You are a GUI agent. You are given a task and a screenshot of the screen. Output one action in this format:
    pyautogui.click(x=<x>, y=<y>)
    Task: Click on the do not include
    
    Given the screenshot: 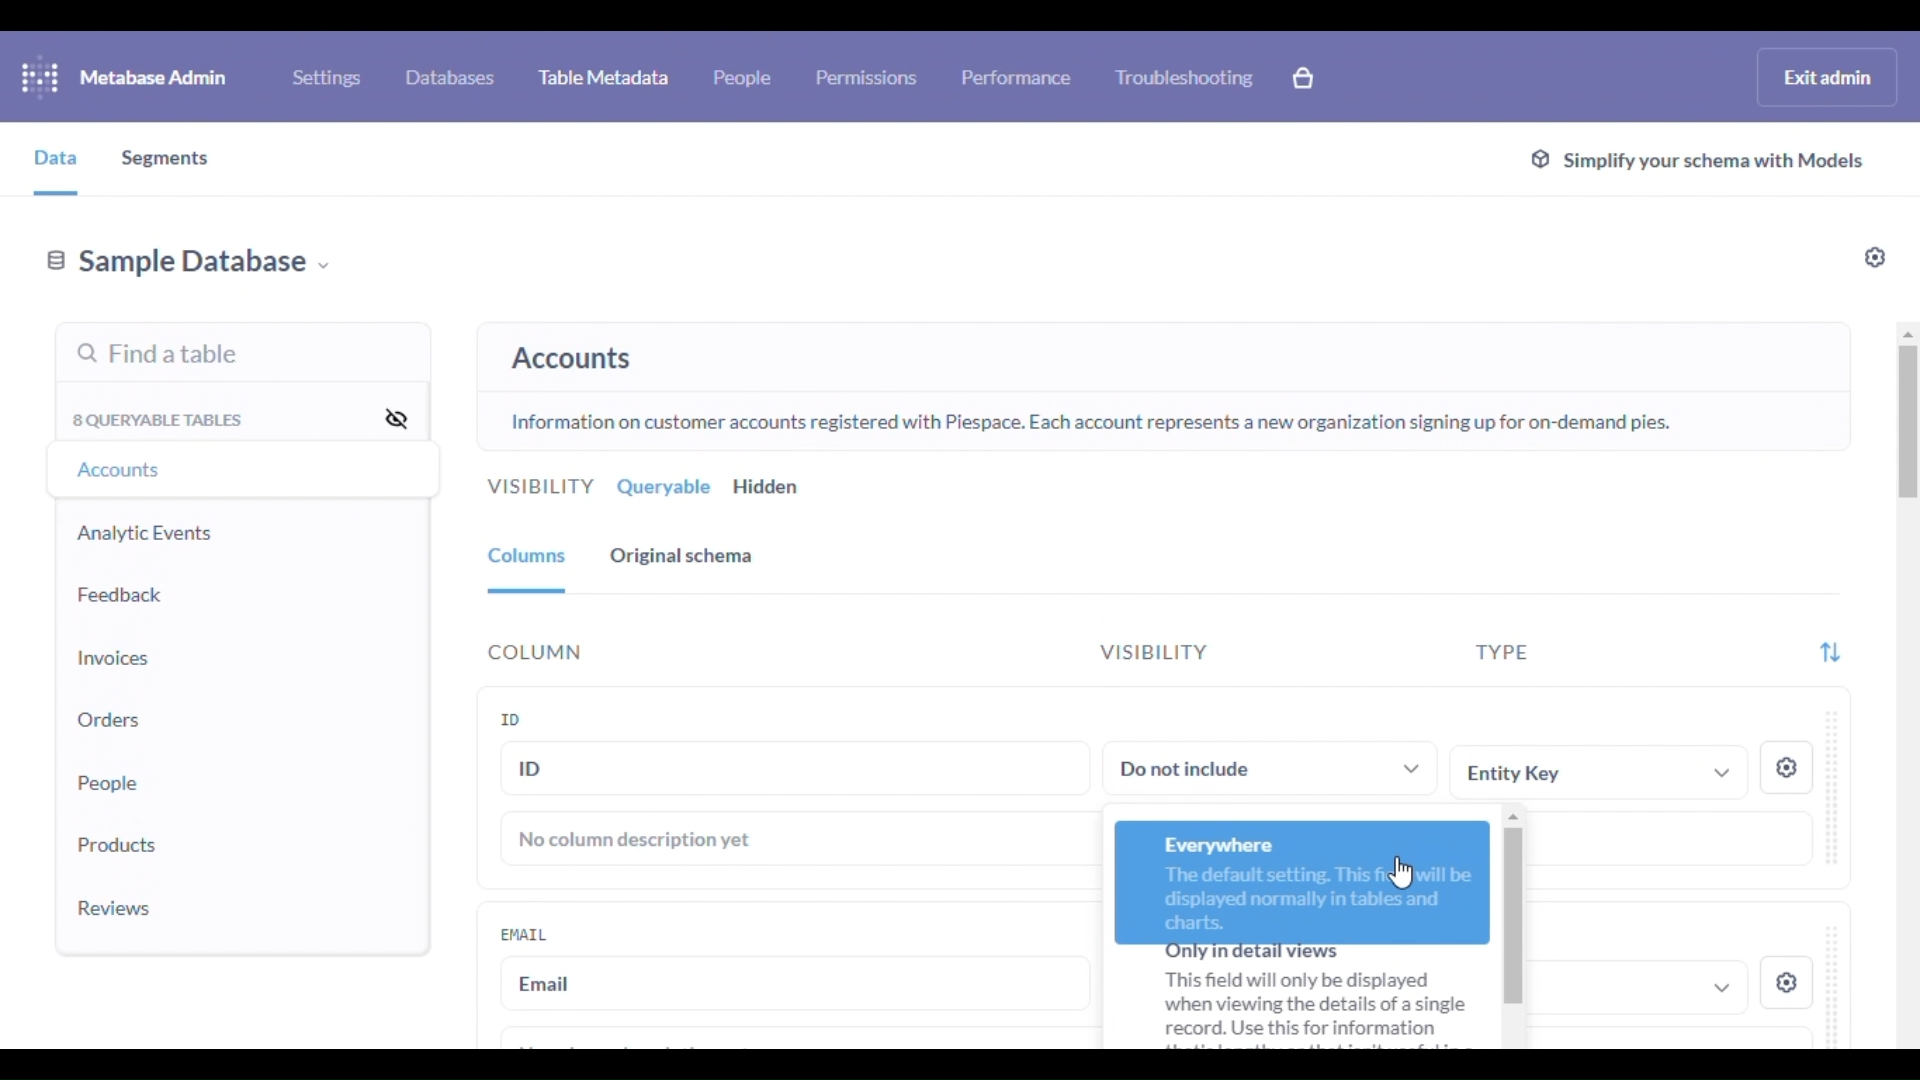 What is the action you would take?
    pyautogui.click(x=1271, y=766)
    